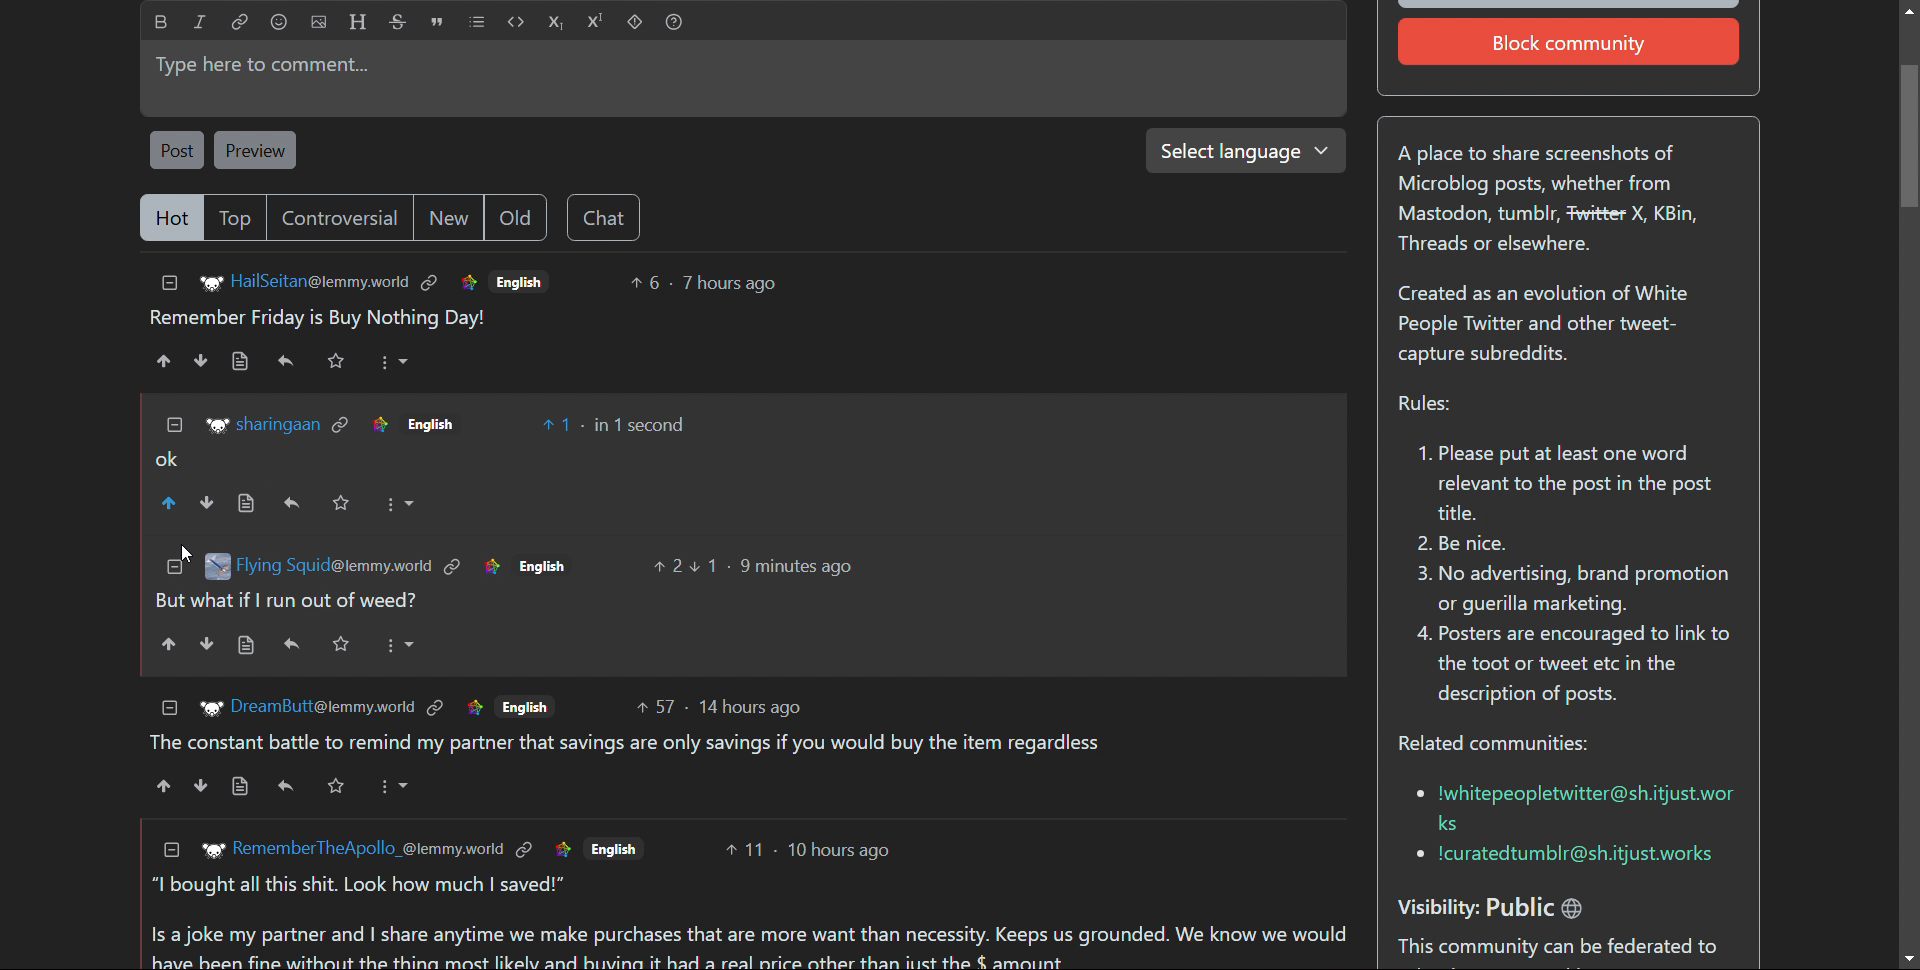 The width and height of the screenshot is (1920, 970). Describe the element at coordinates (734, 743) in the screenshot. I see `comment` at that location.